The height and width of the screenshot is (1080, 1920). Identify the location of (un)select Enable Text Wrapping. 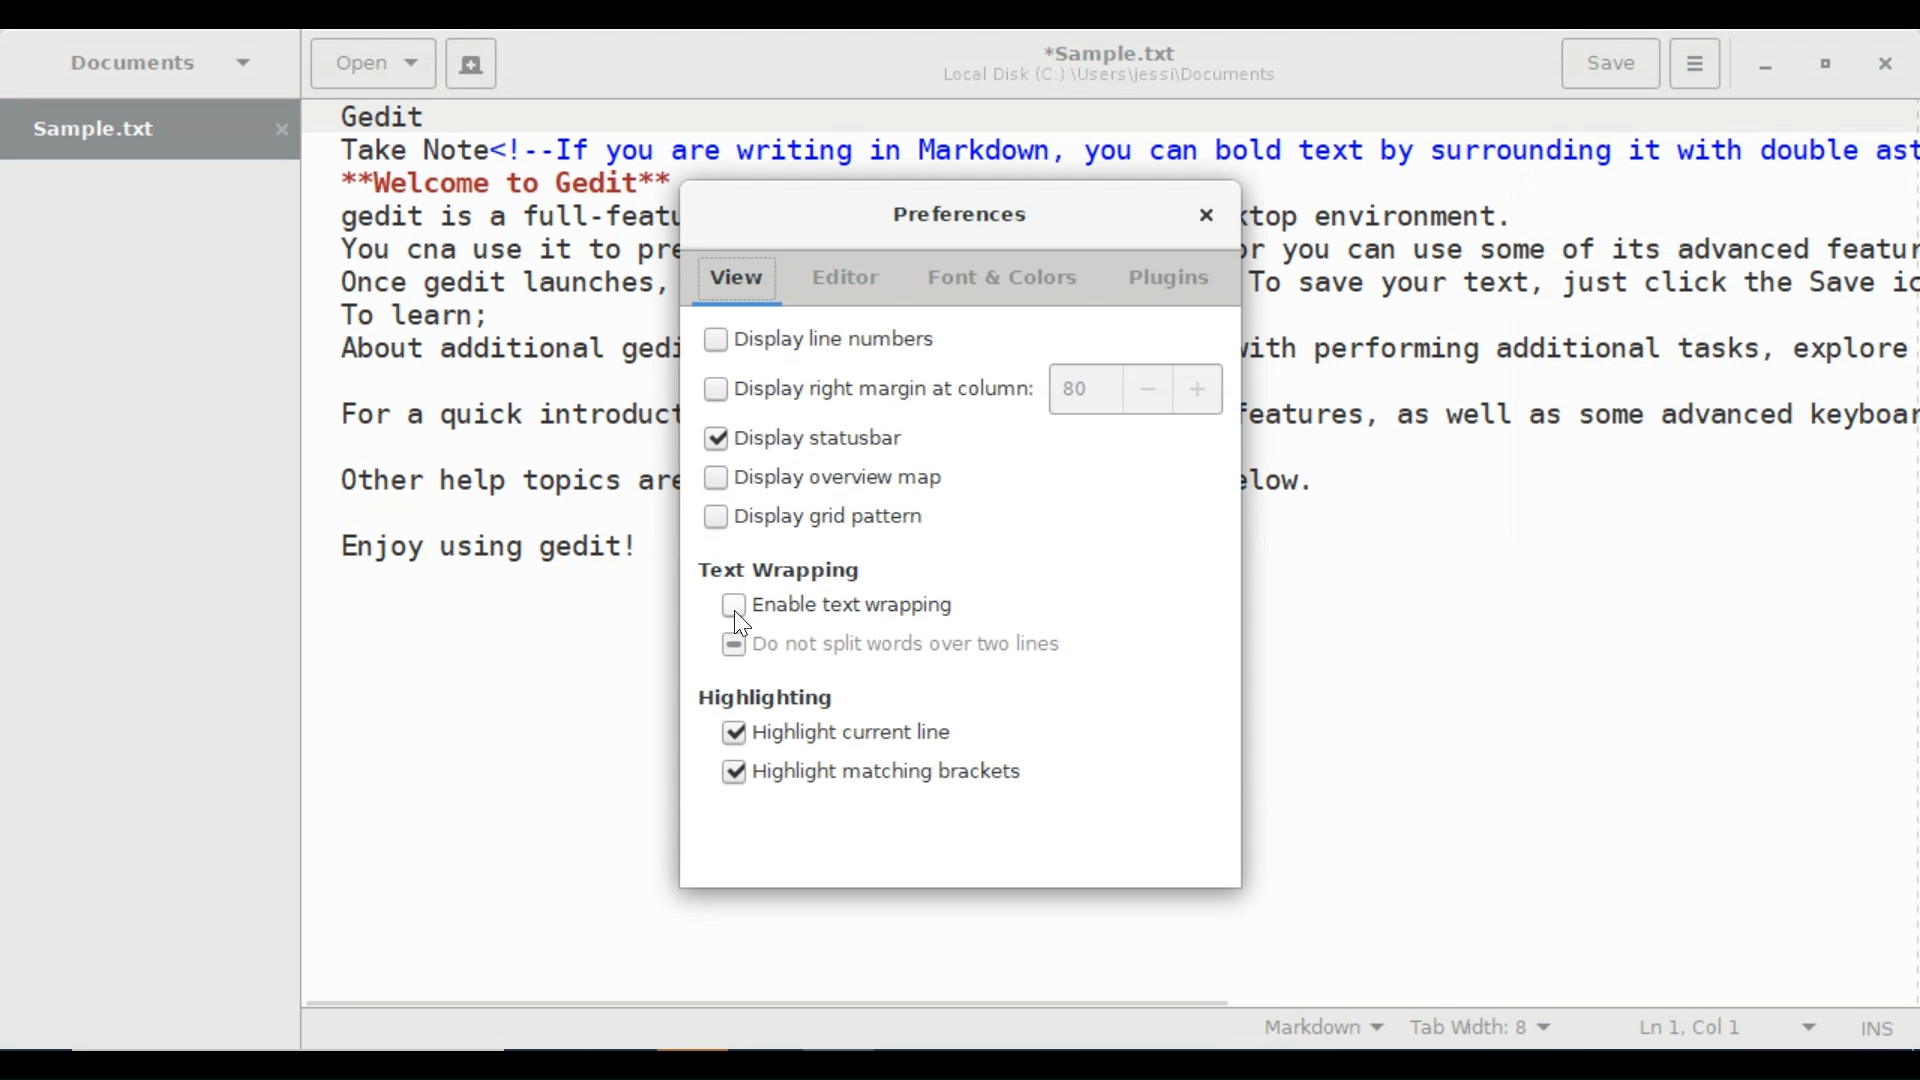
(847, 607).